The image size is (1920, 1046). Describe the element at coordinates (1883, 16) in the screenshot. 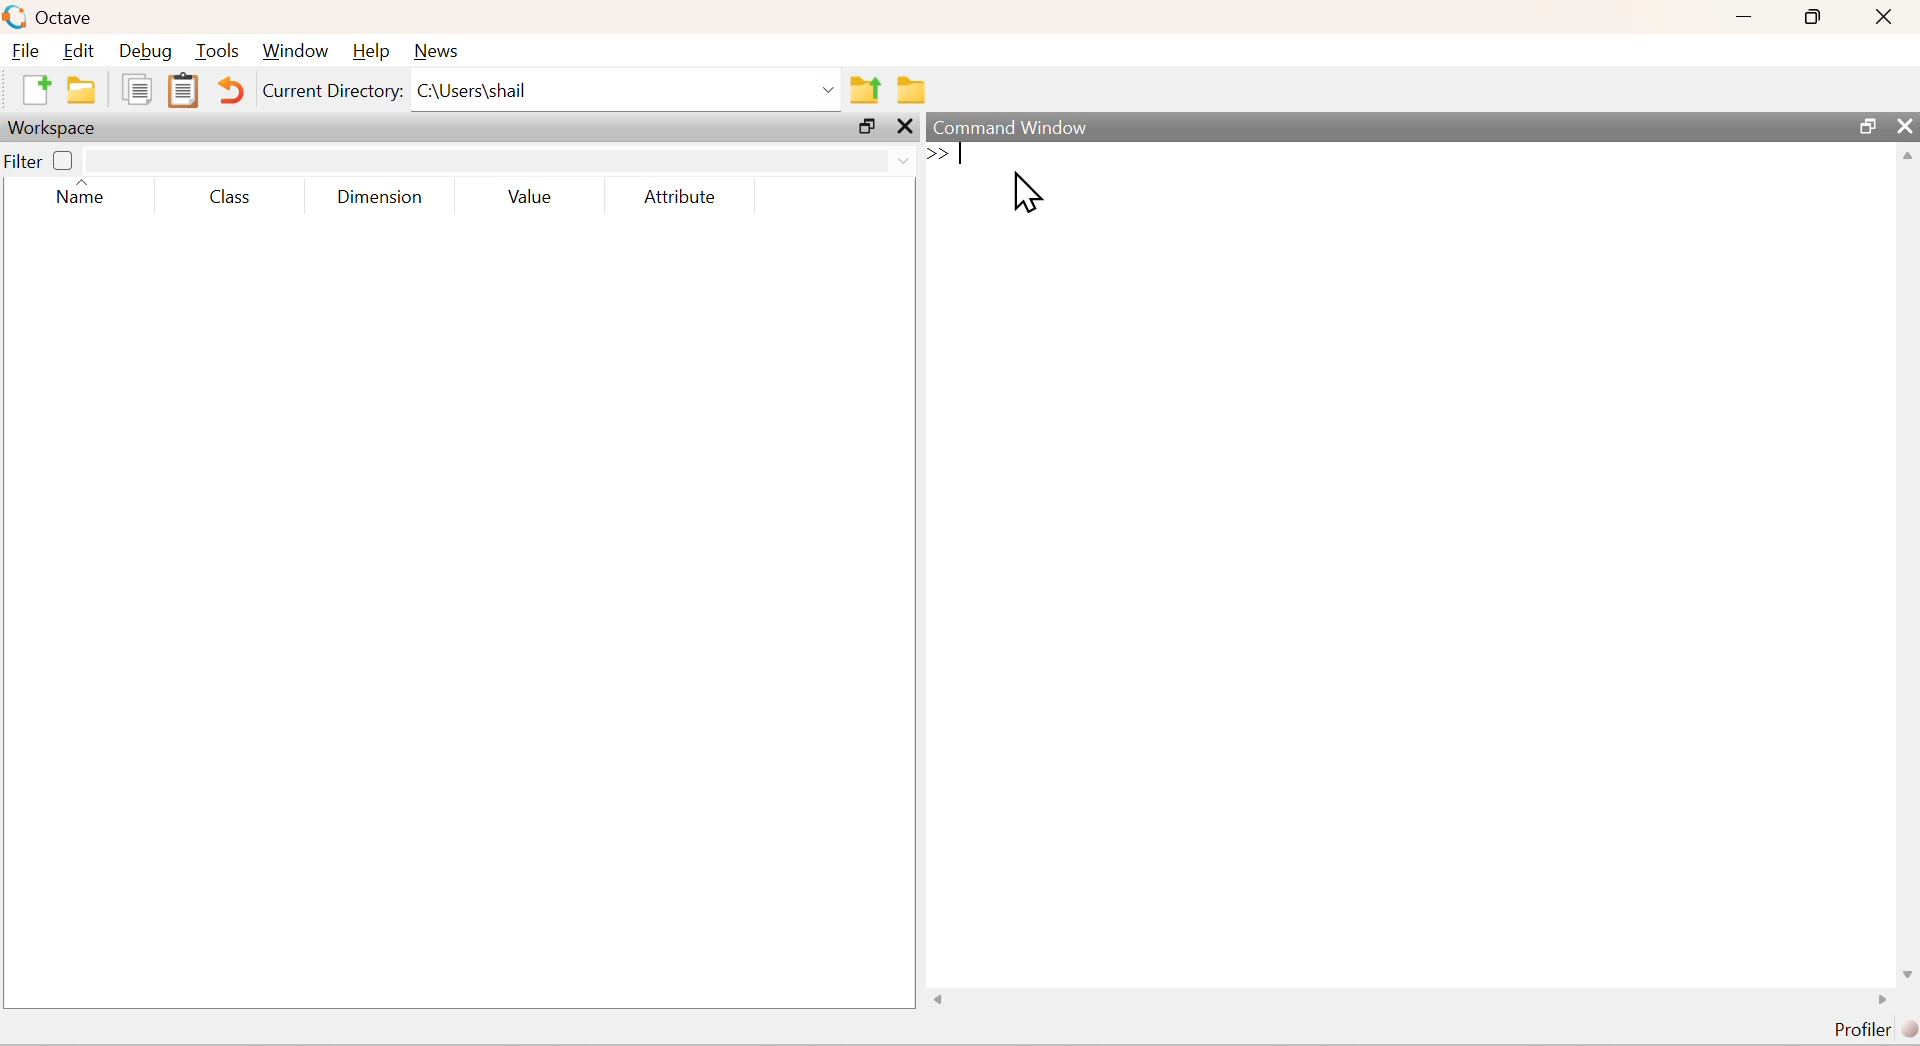

I see `Close` at that location.